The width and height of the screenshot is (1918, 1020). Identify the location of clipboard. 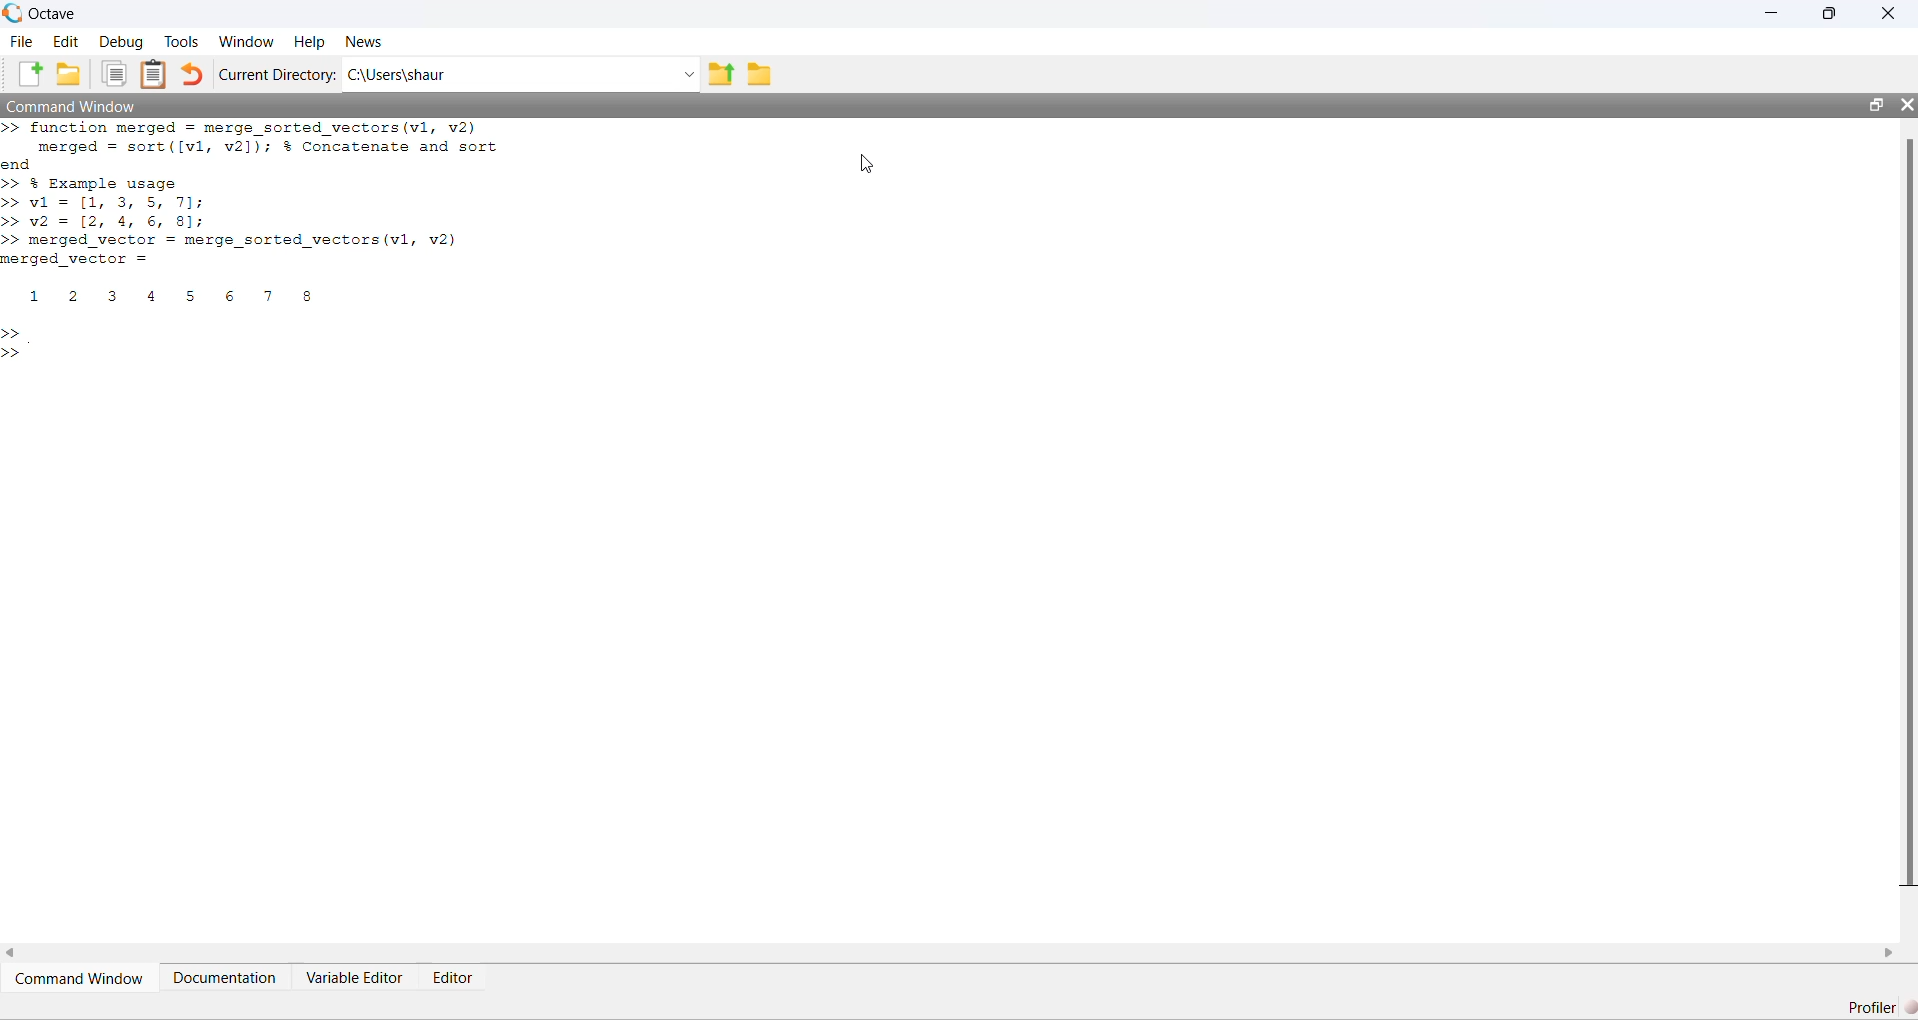
(153, 74).